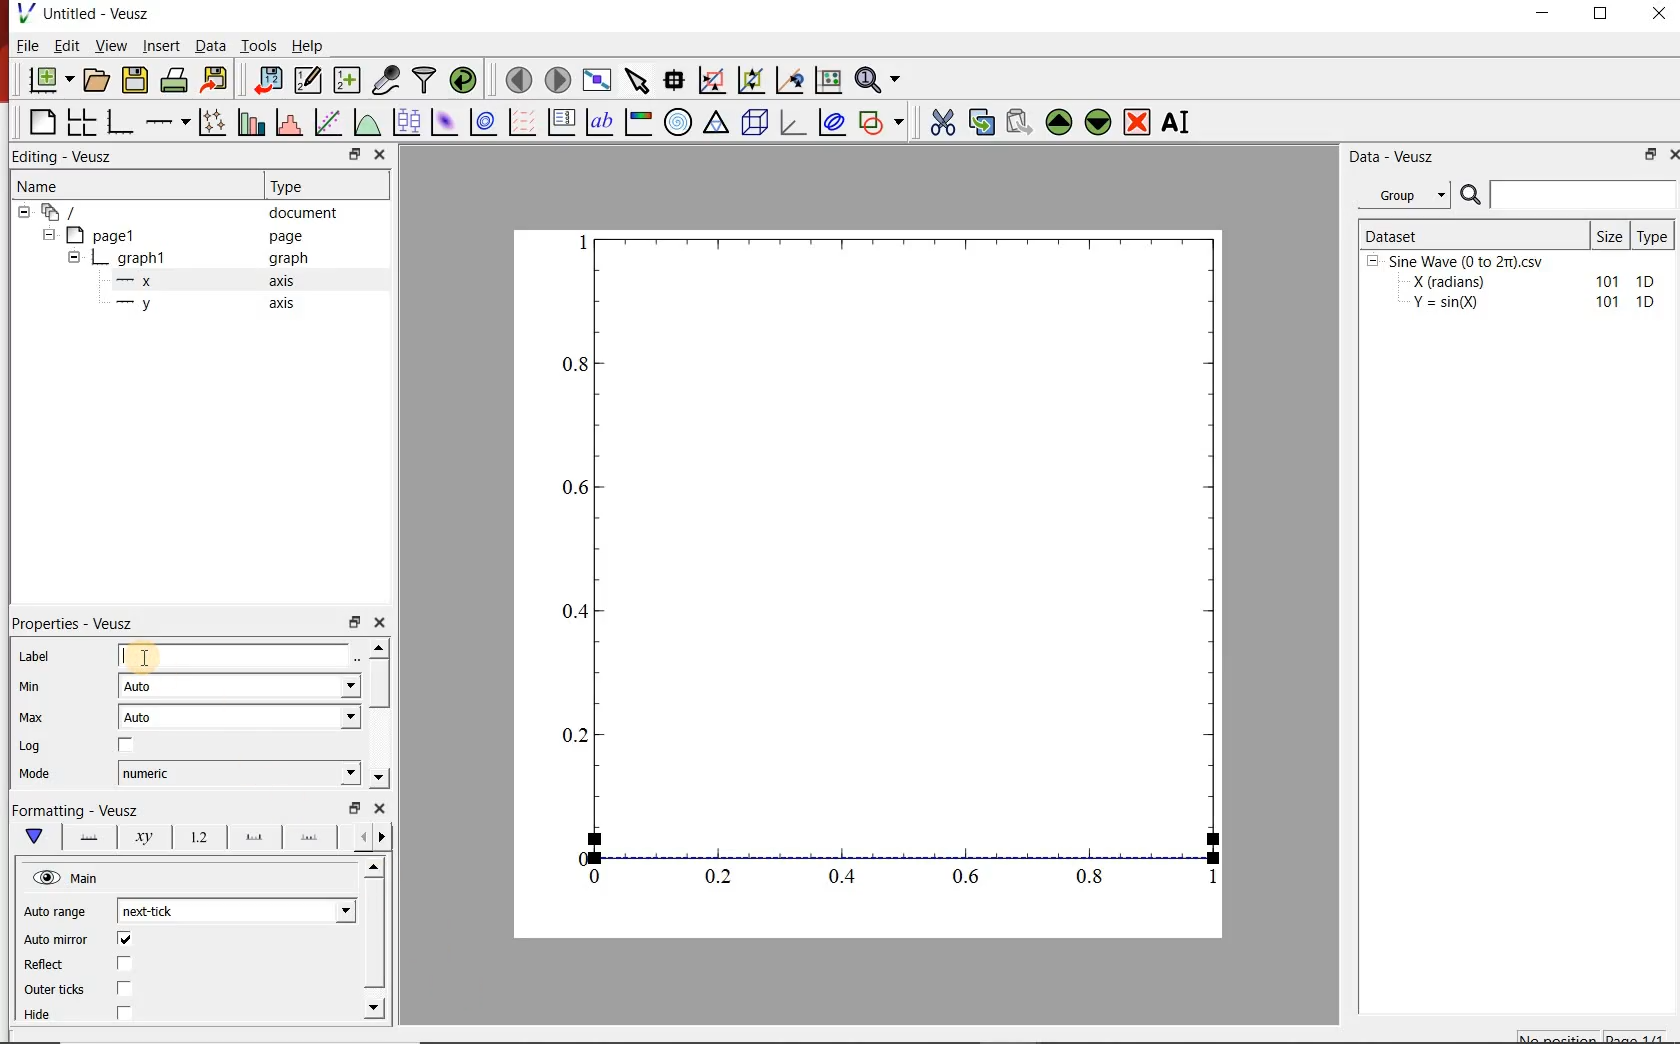 This screenshot has height=1044, width=1680. What do you see at coordinates (32, 717) in the screenshot?
I see `Max` at bounding box center [32, 717].